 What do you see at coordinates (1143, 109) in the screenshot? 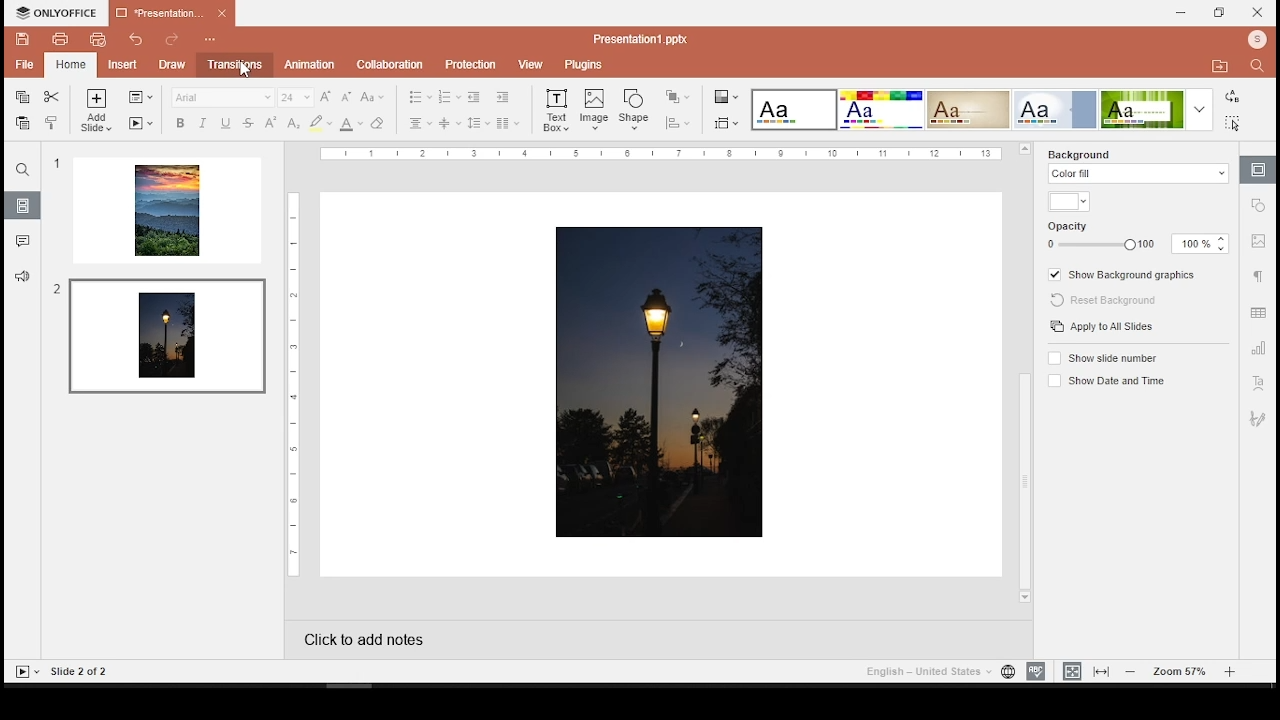
I see `slide style` at bounding box center [1143, 109].